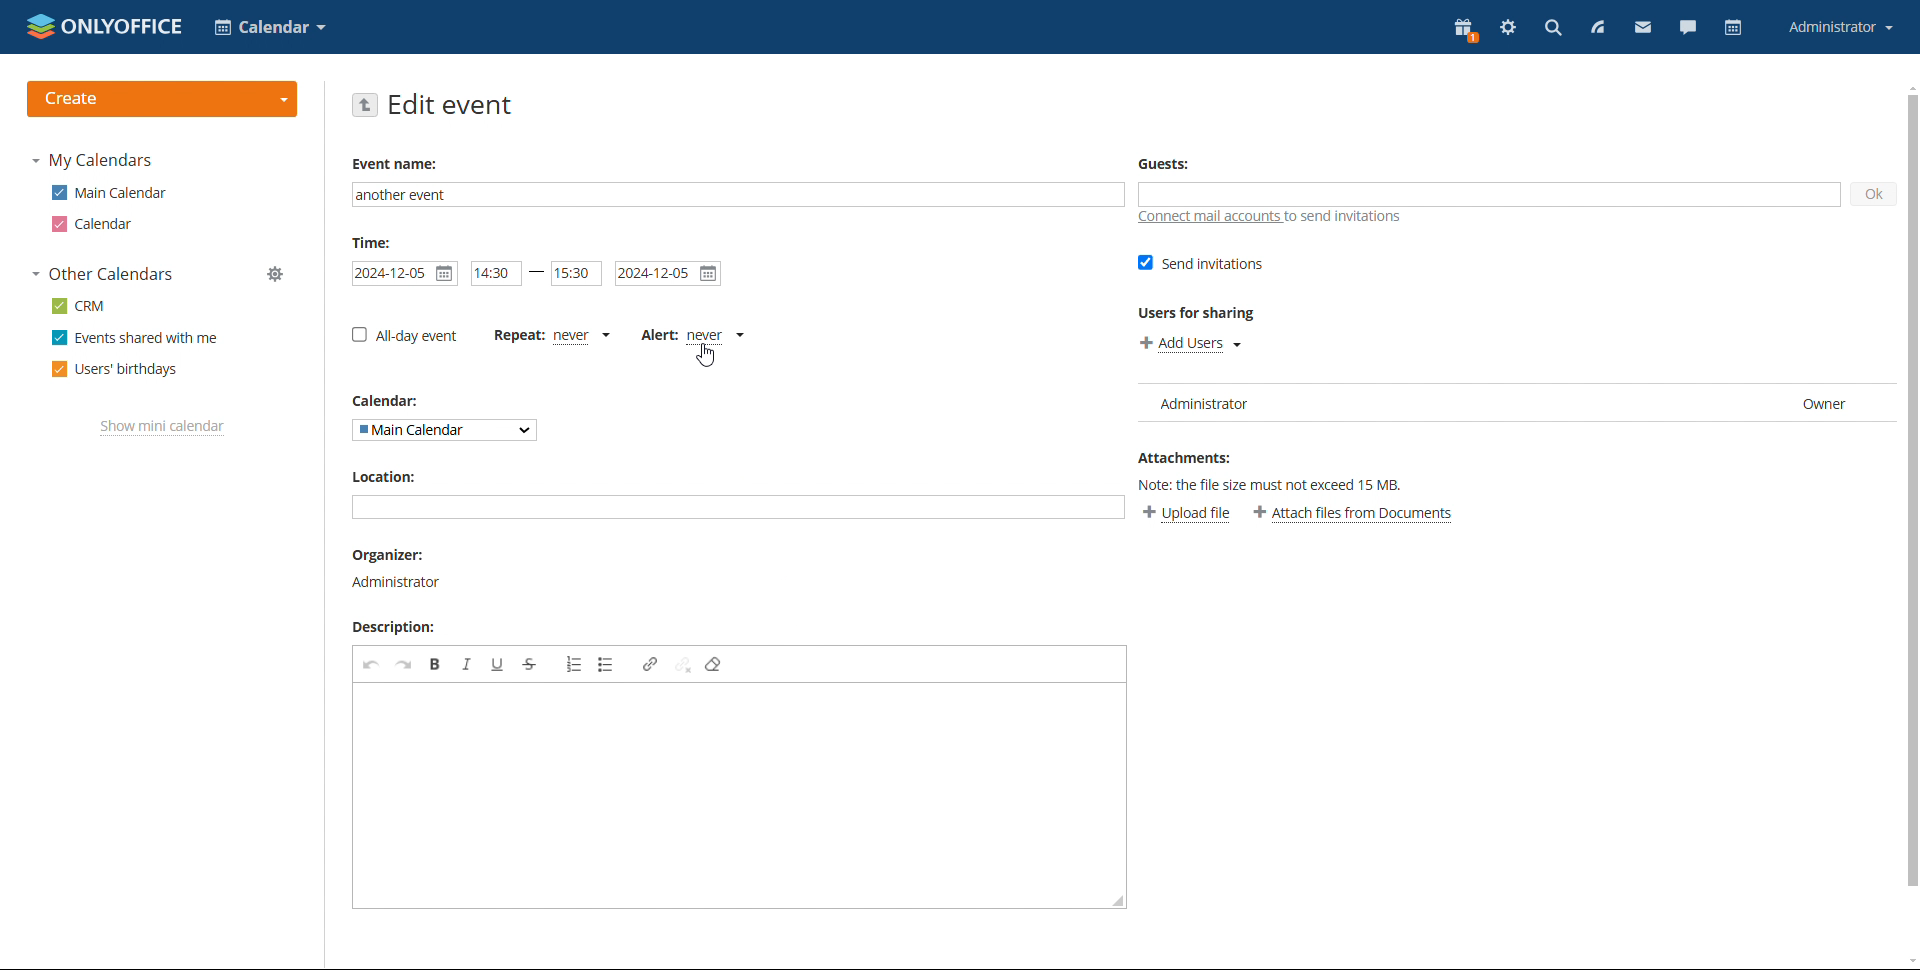  I want to click on go back, so click(363, 105).